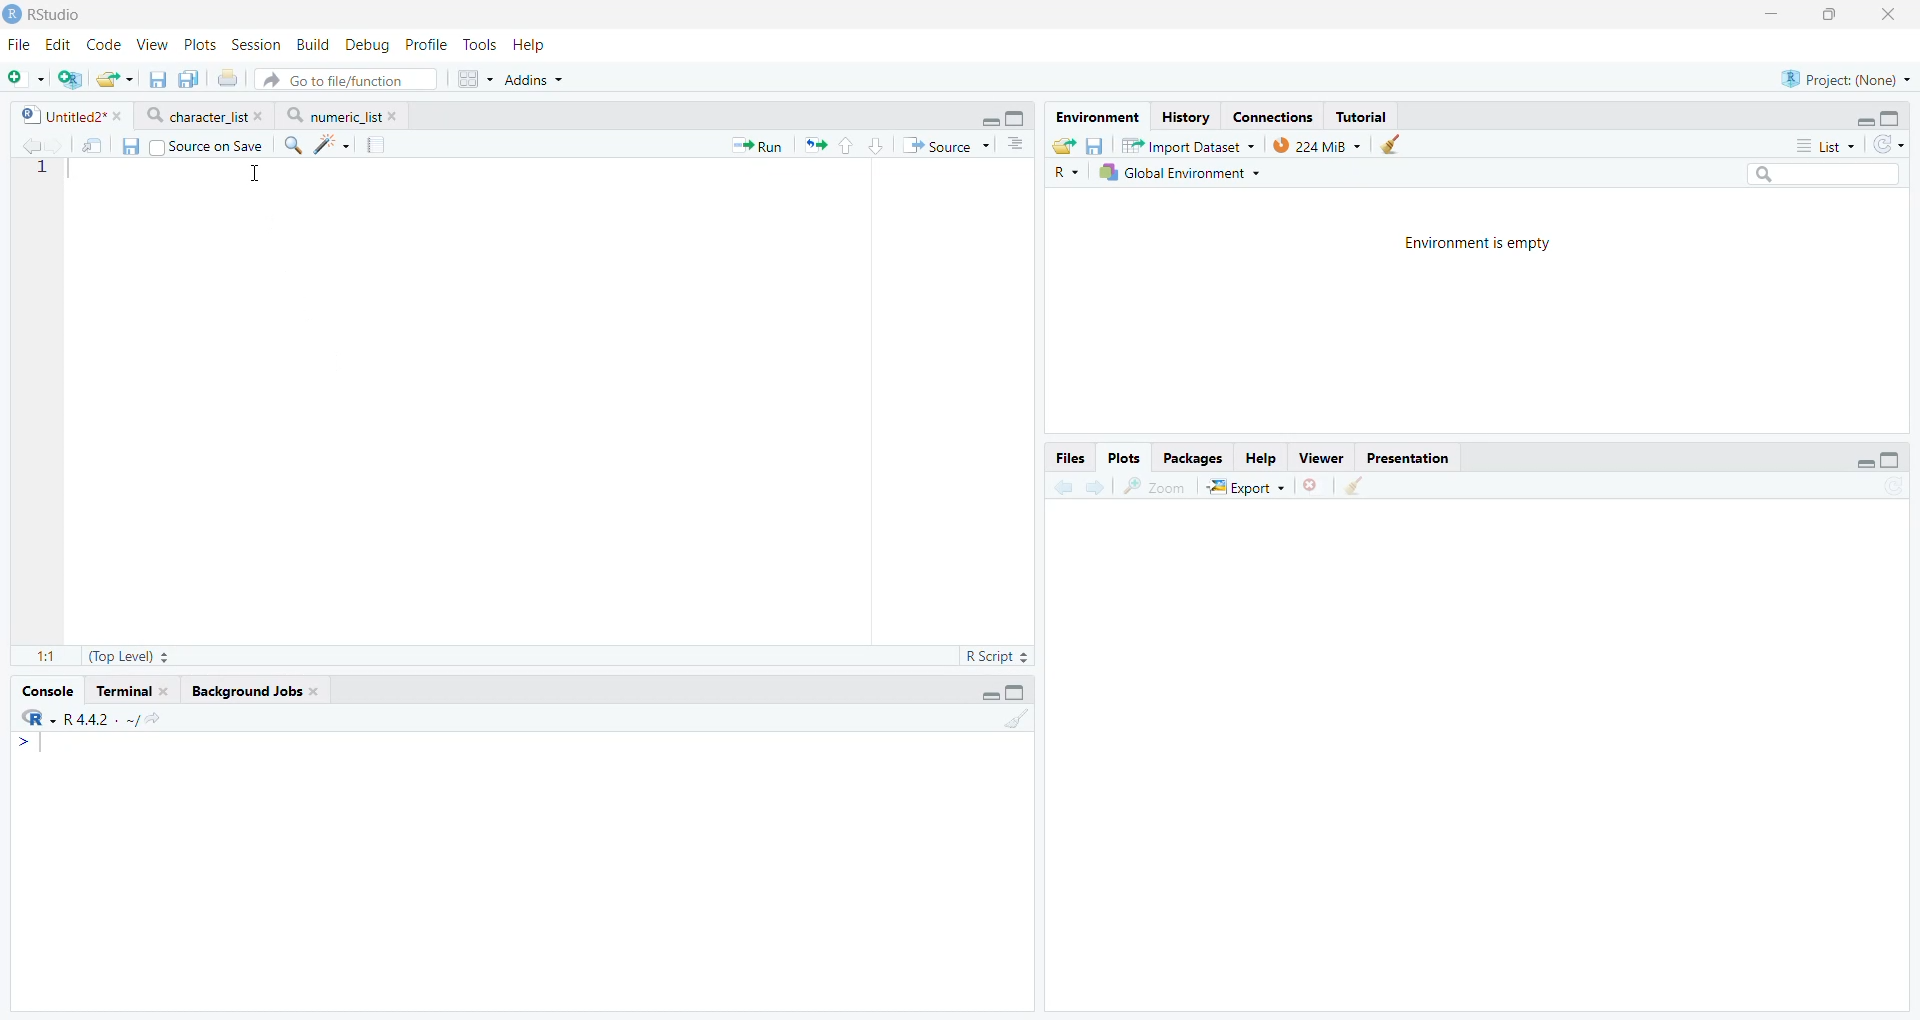 This screenshot has height=1020, width=1920. Describe the element at coordinates (49, 692) in the screenshot. I see `Console` at that location.